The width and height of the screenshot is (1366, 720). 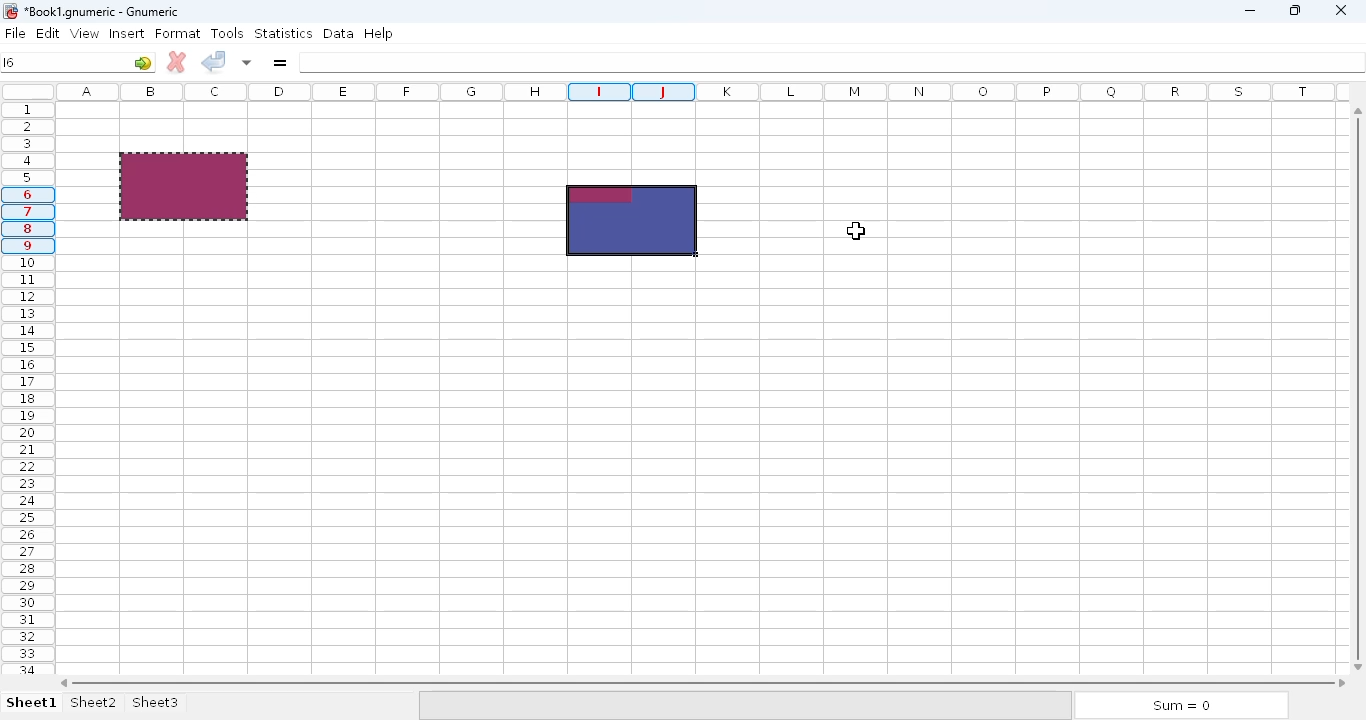 What do you see at coordinates (632, 221) in the screenshot?
I see `selected range pasted` at bounding box center [632, 221].